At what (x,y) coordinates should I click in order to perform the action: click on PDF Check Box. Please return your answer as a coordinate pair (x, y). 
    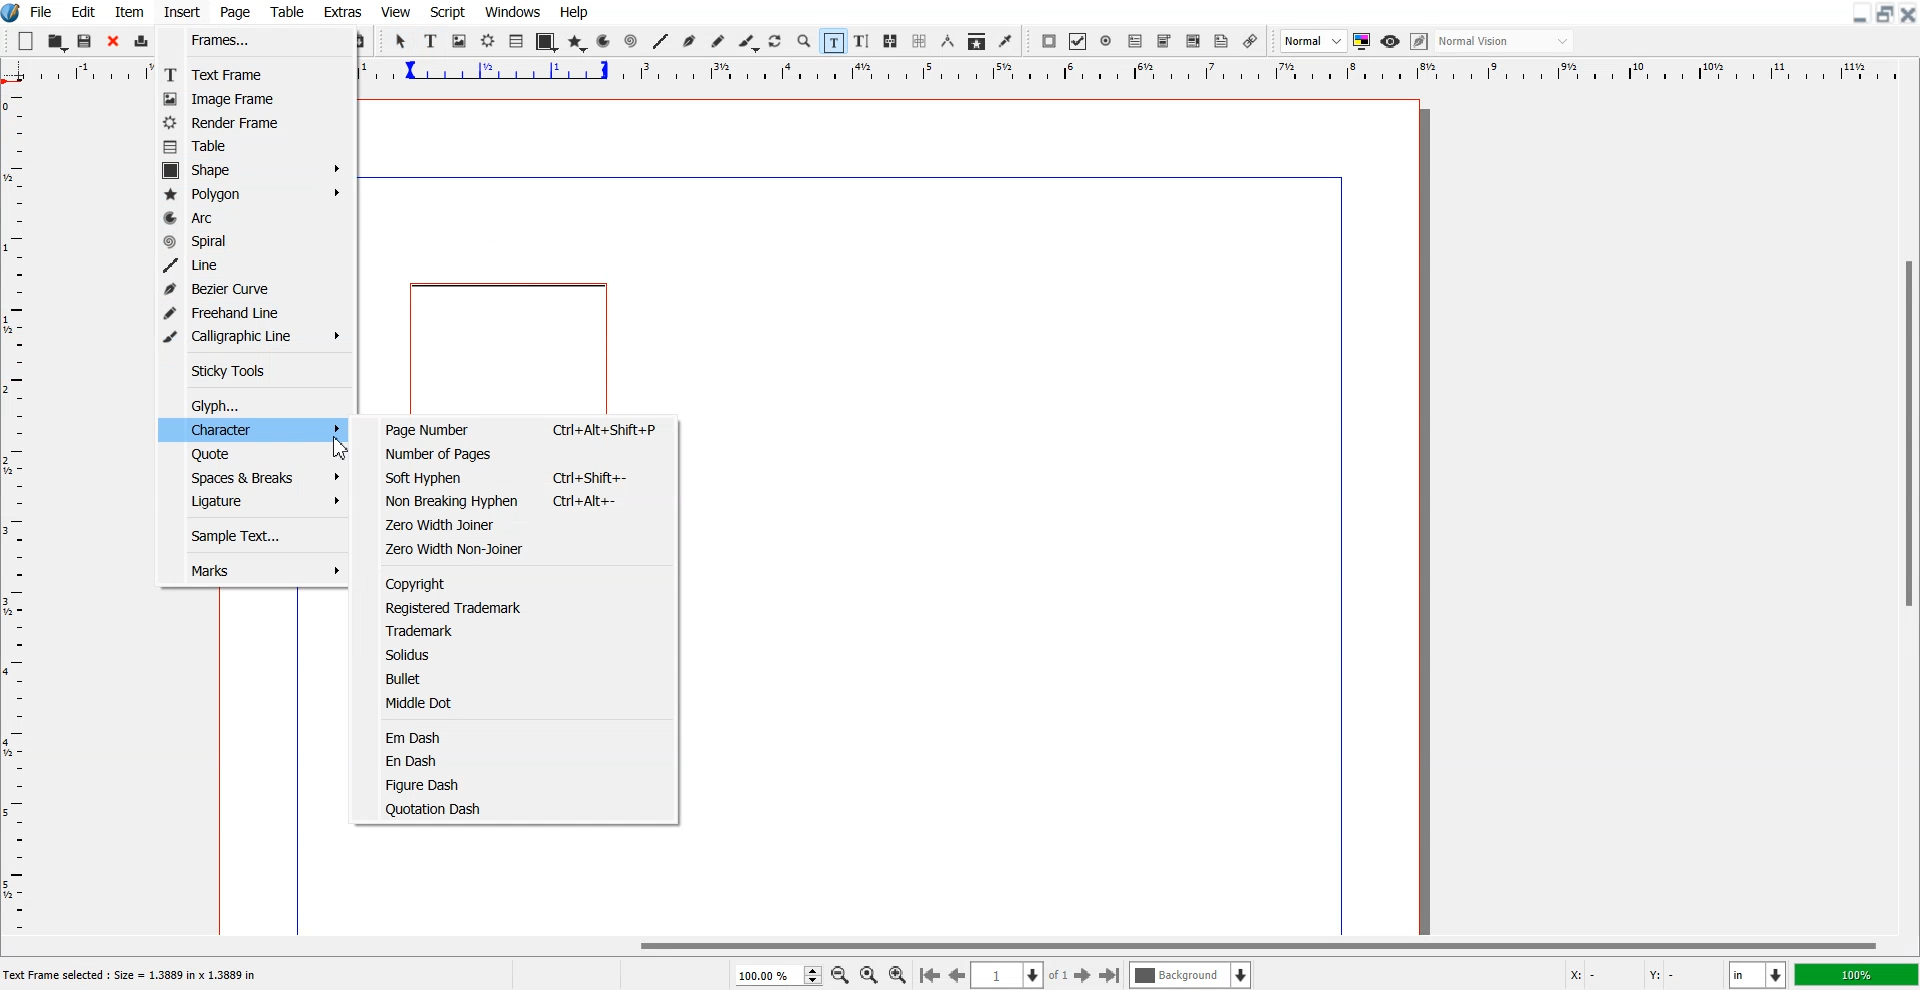
    Looking at the image, I should click on (1078, 42).